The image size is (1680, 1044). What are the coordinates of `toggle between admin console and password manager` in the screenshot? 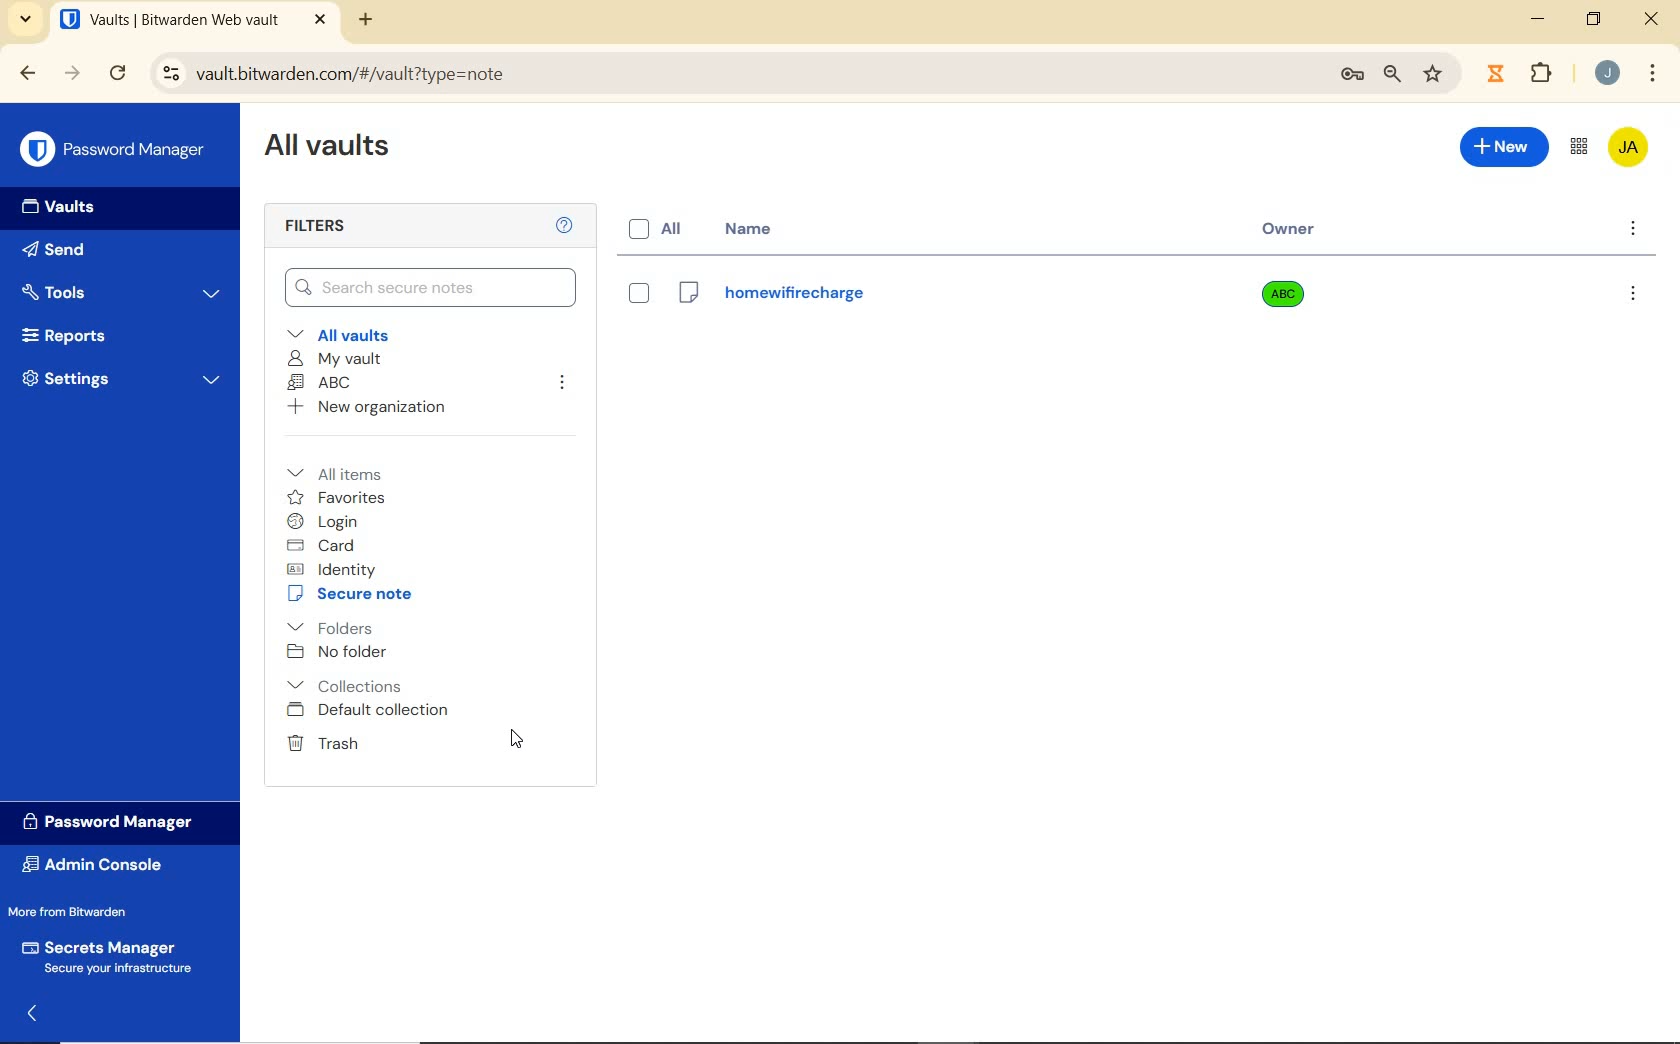 It's located at (1579, 148).